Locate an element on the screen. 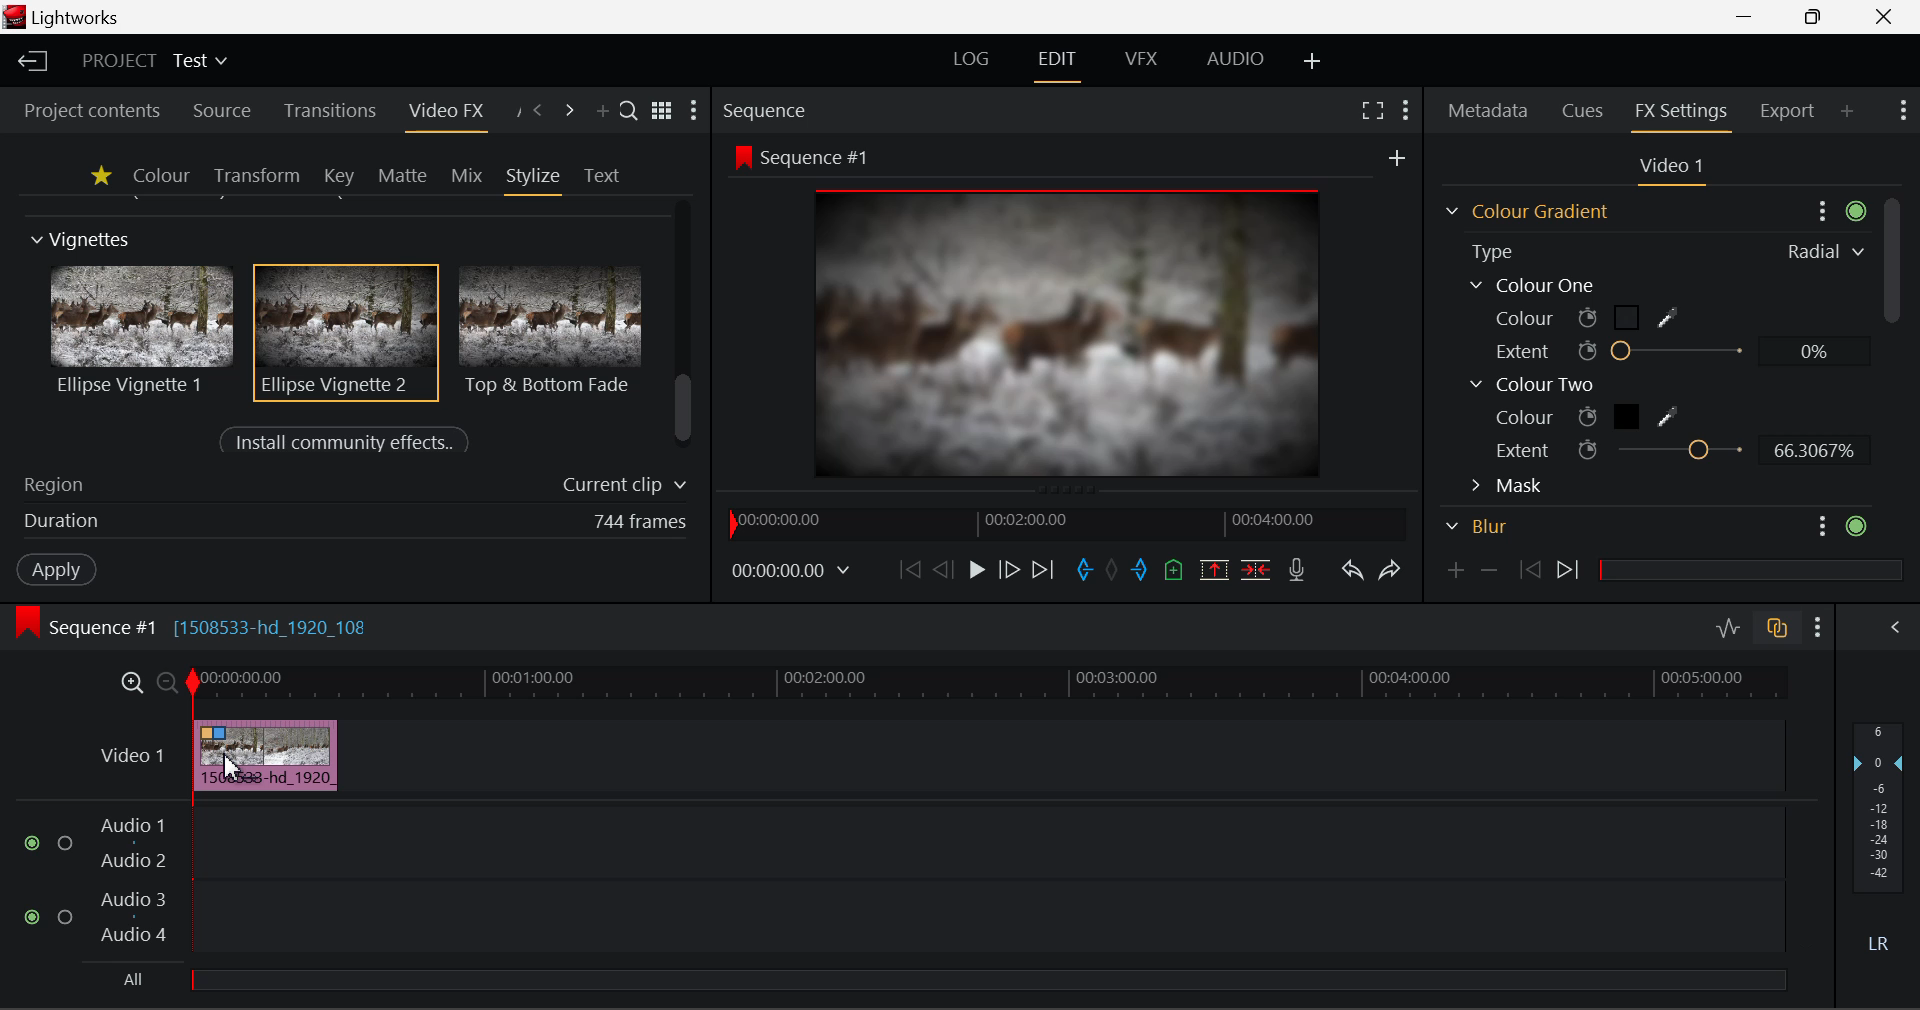  Close is located at coordinates (1882, 16).